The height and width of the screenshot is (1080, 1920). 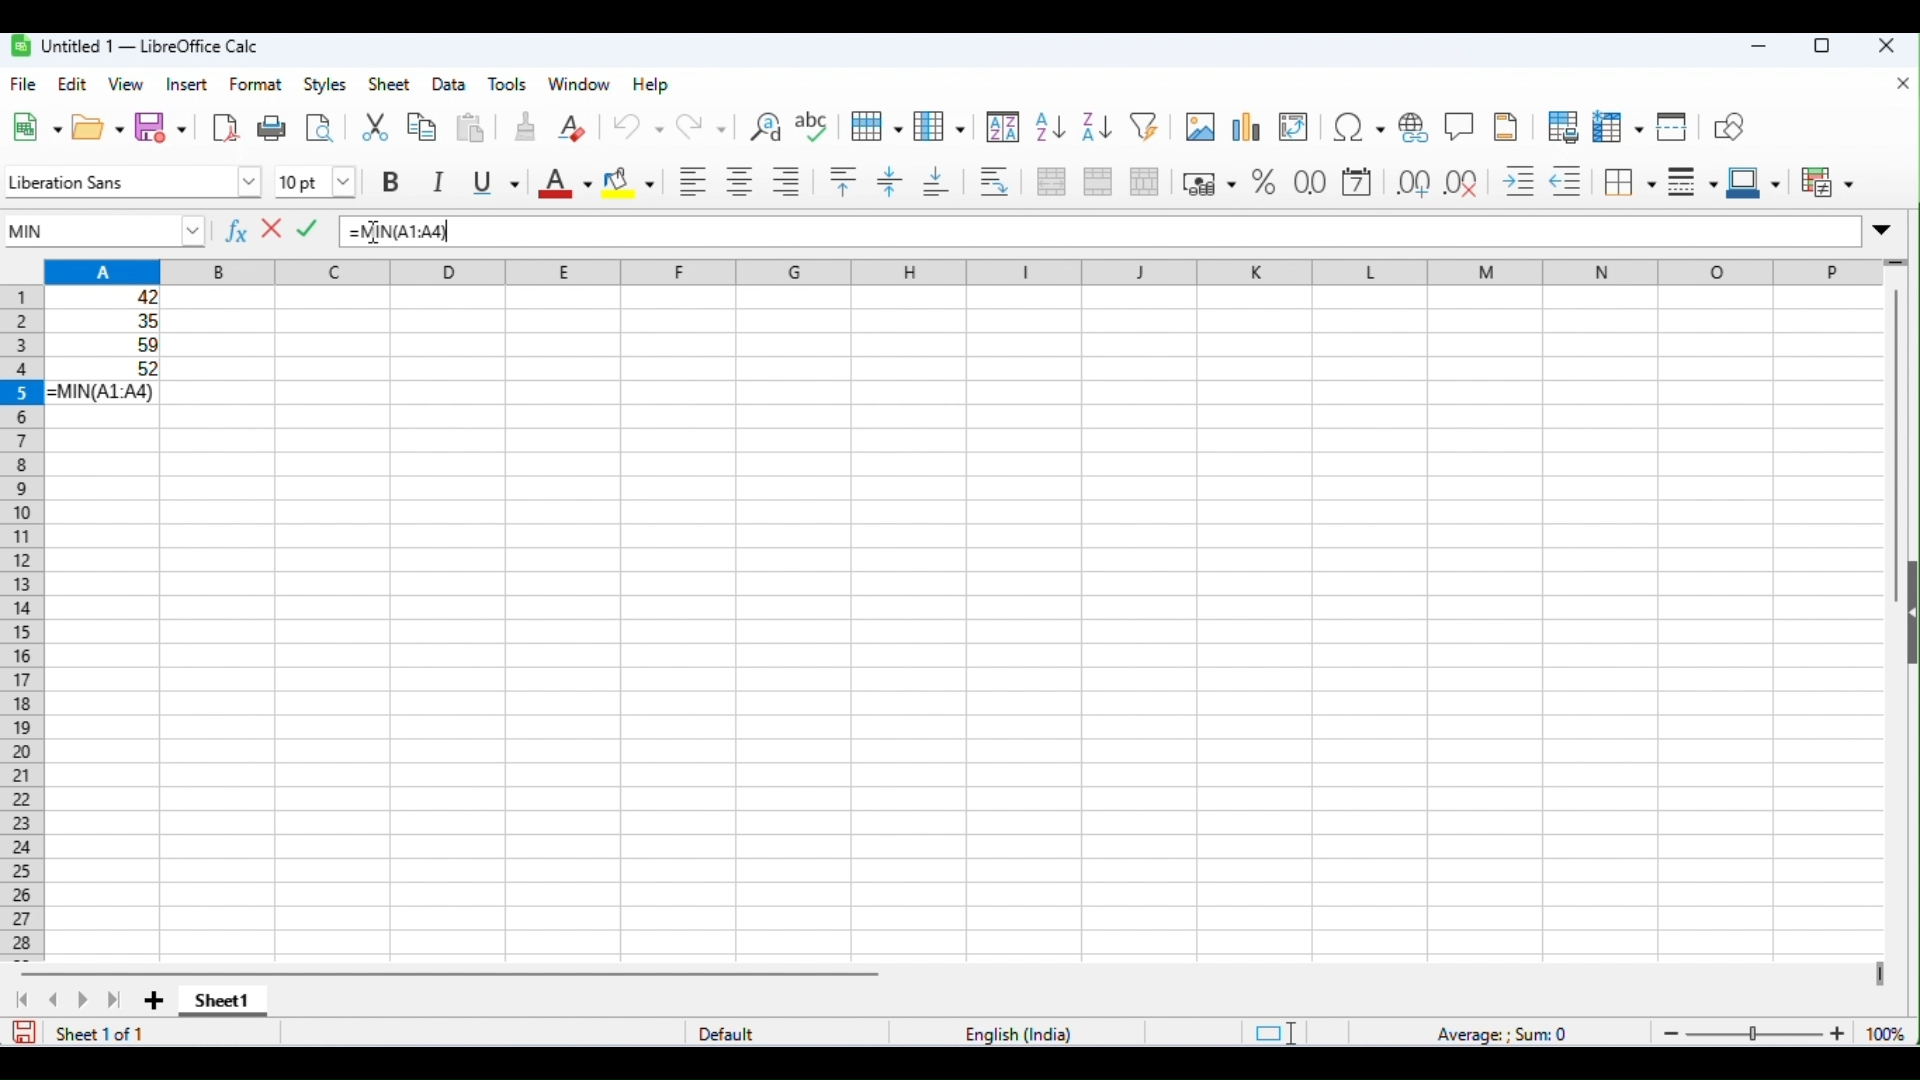 I want to click on file, so click(x=25, y=84).